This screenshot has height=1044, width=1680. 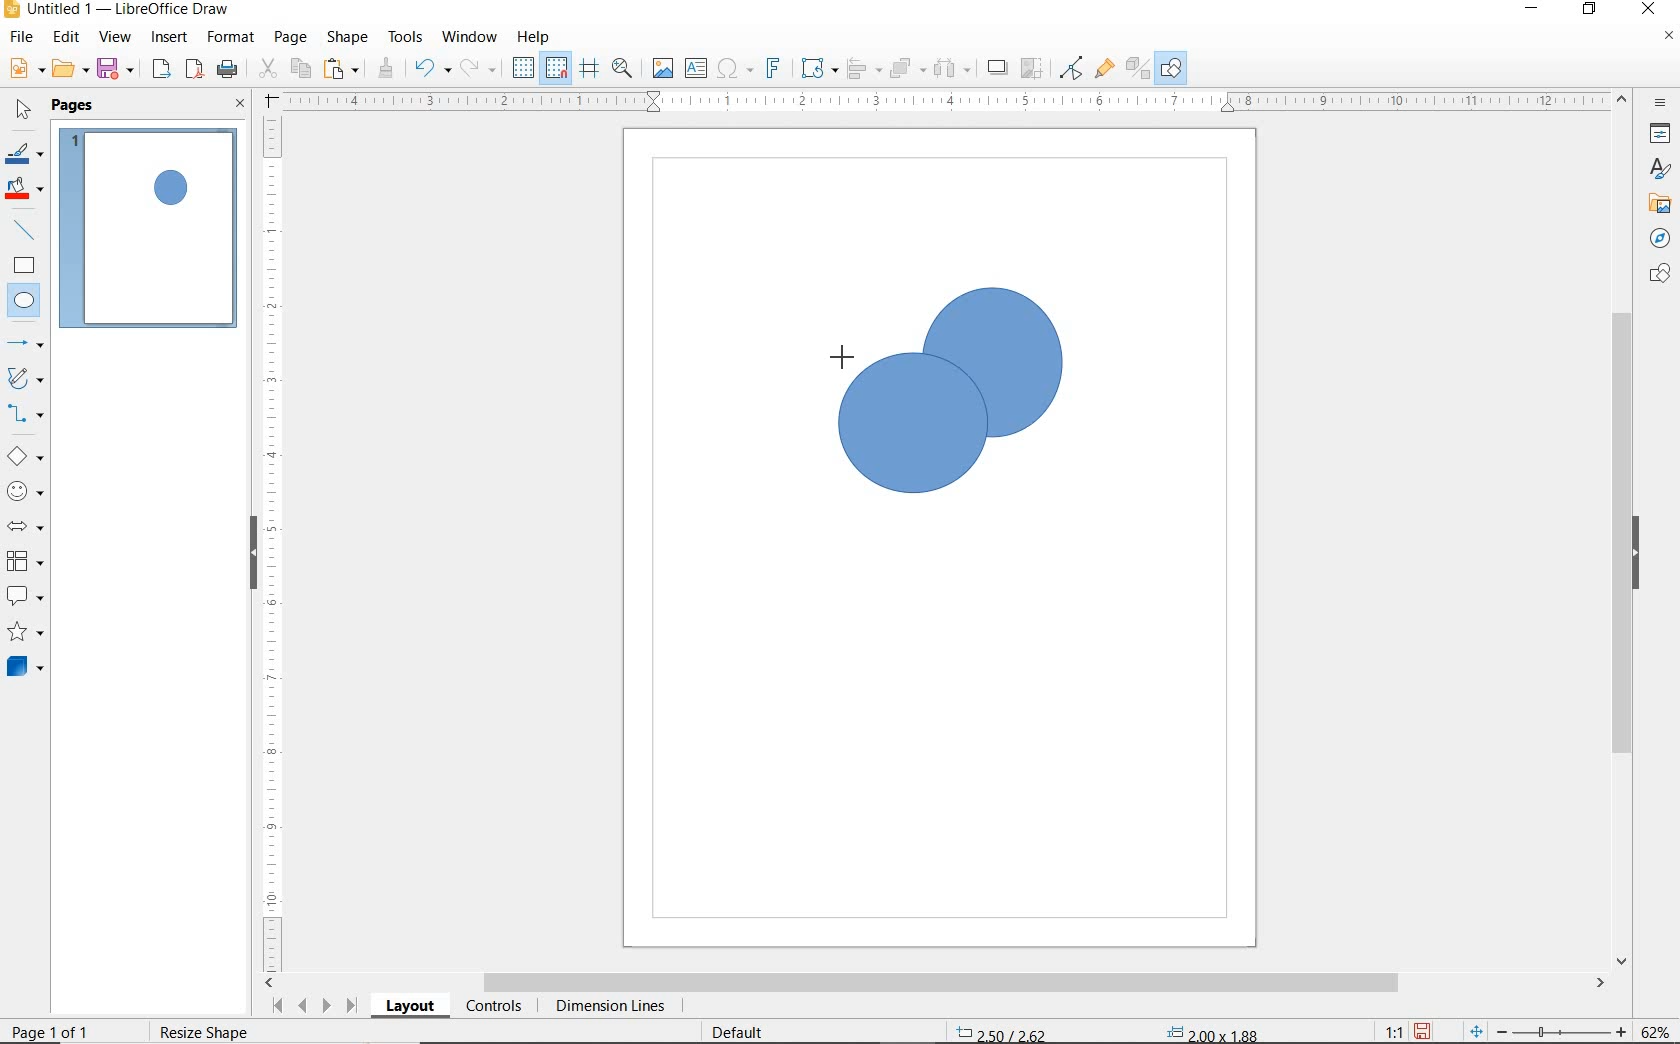 I want to click on SCROLLBAR, so click(x=936, y=984).